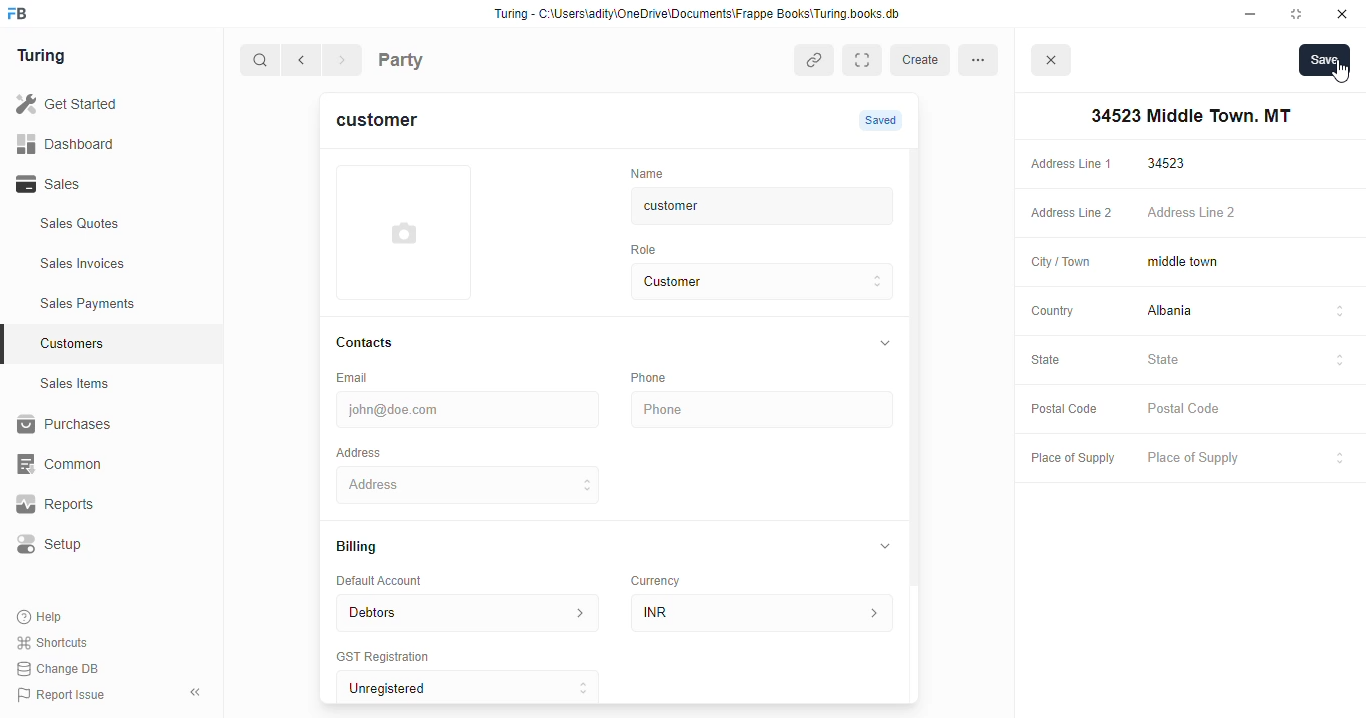  What do you see at coordinates (1056, 361) in the screenshot?
I see `State` at bounding box center [1056, 361].